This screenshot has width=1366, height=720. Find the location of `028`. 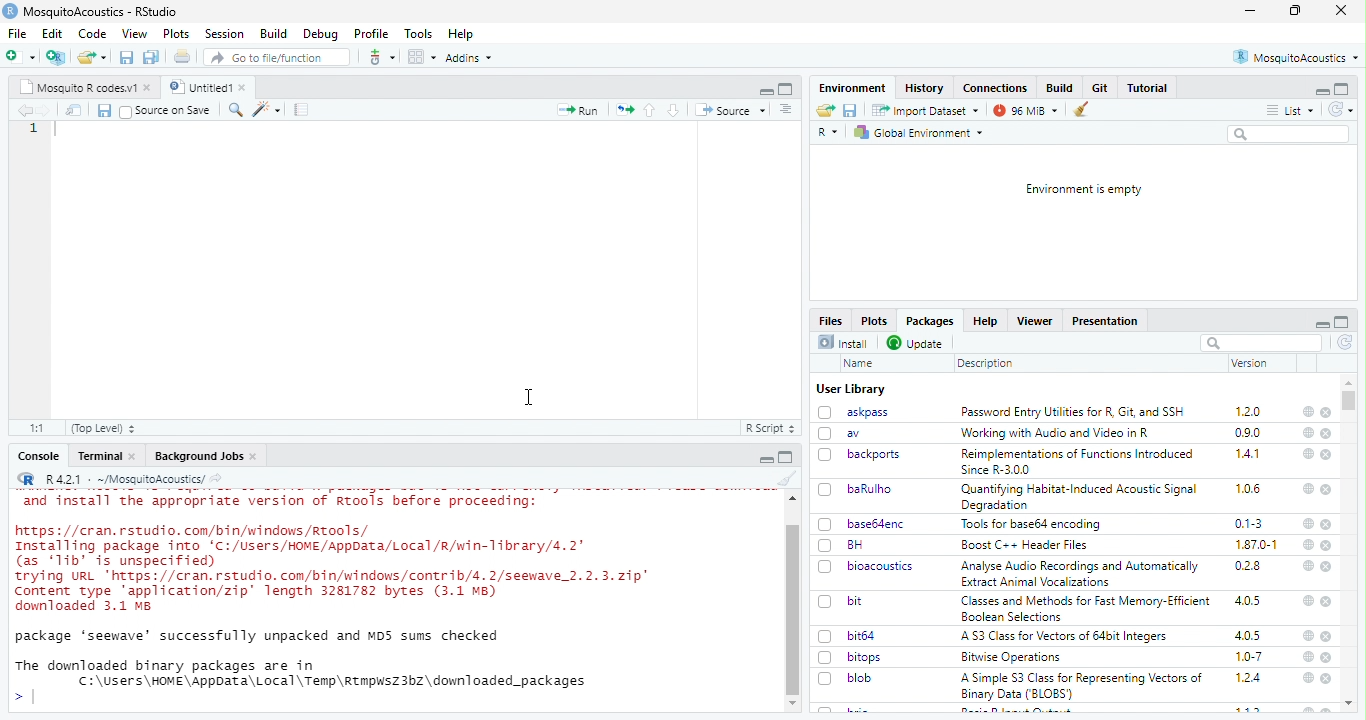

028 is located at coordinates (1248, 566).